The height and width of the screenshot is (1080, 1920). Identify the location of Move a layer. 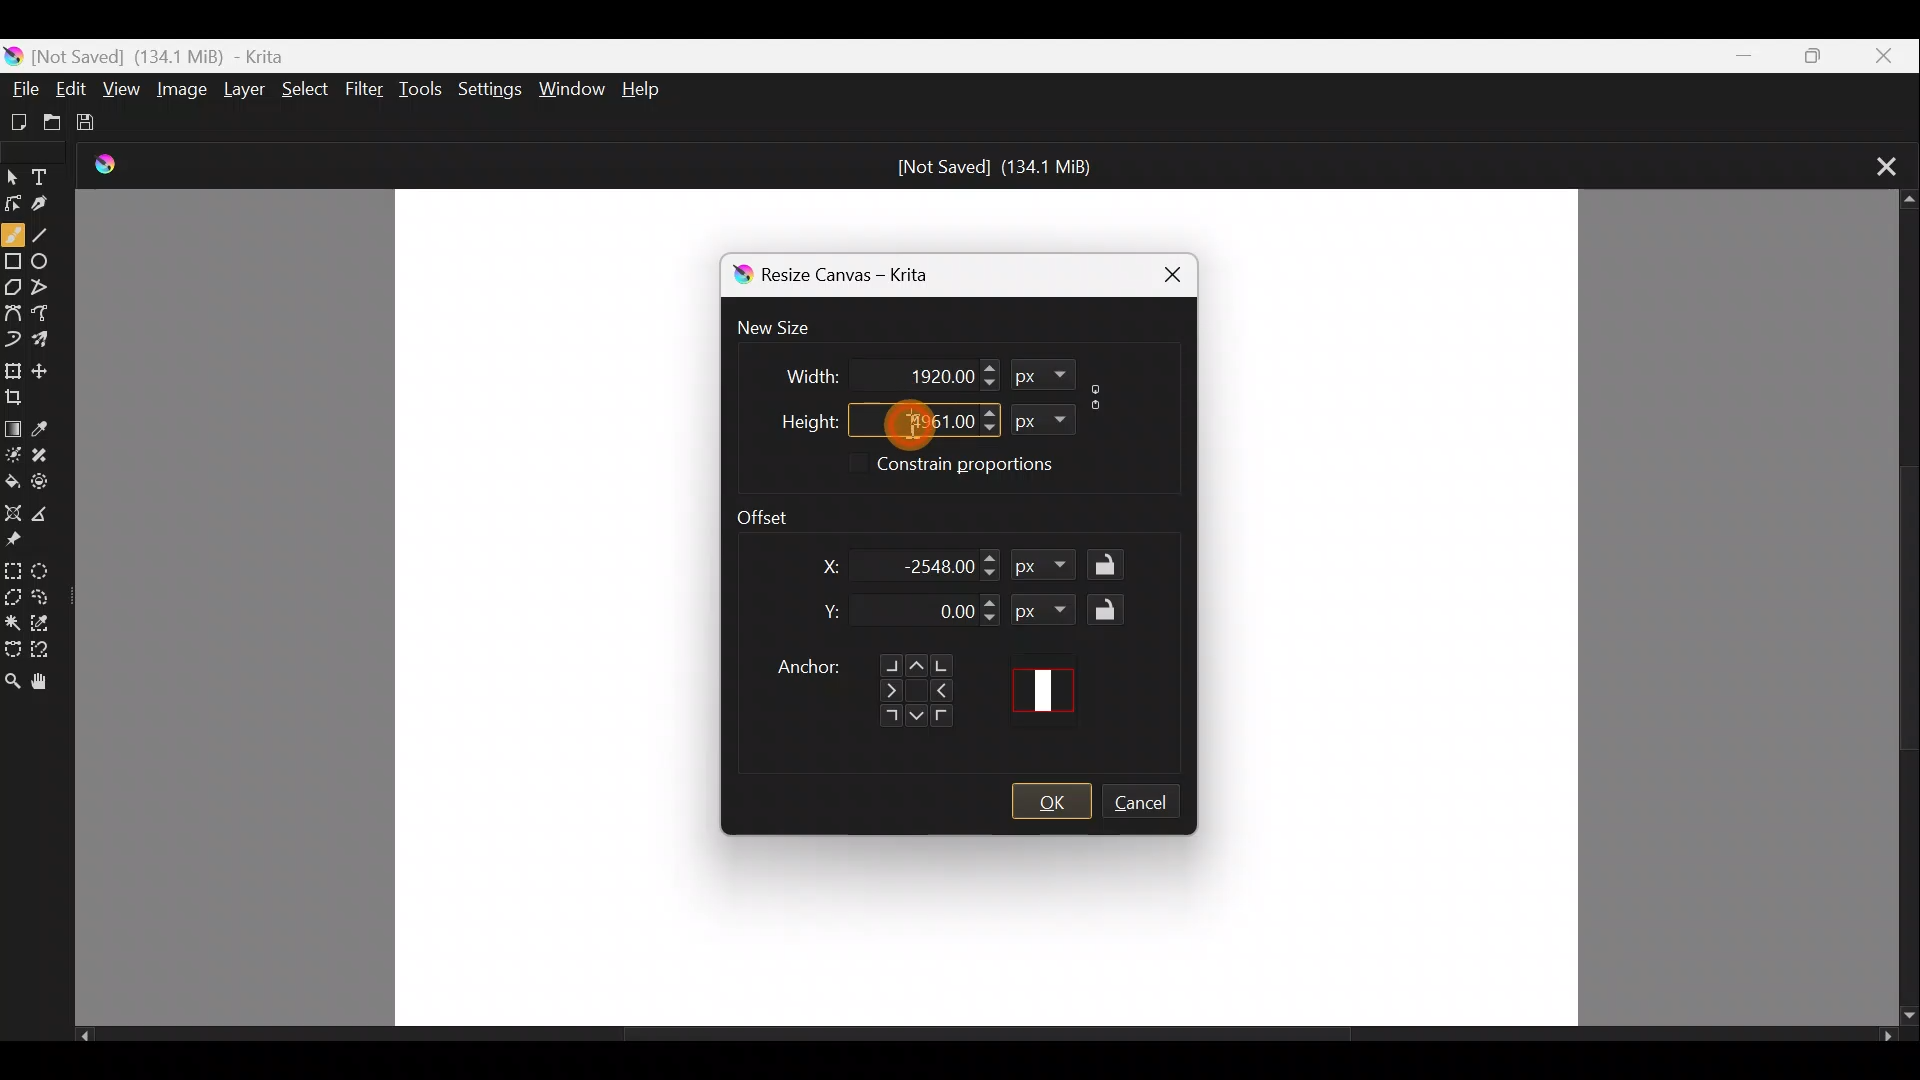
(48, 369).